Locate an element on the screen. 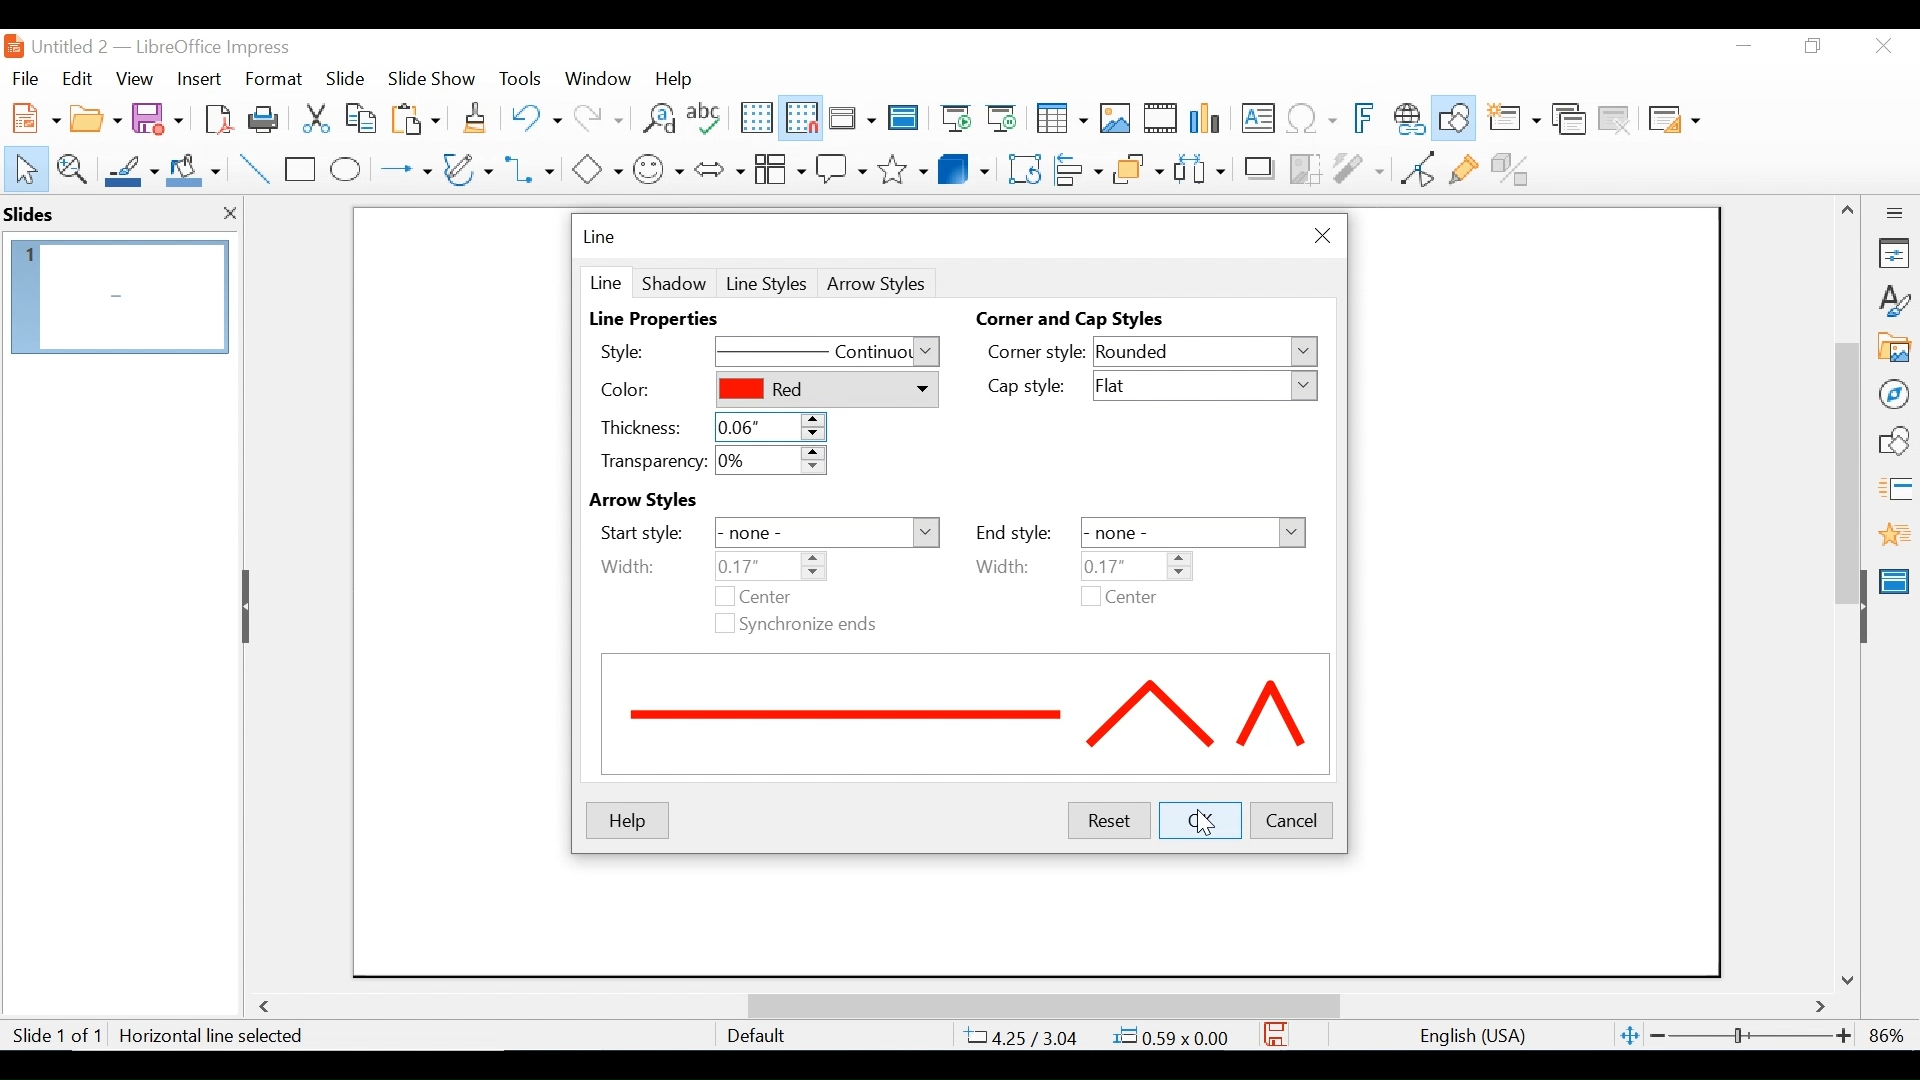 The height and width of the screenshot is (1080, 1920). -none- is located at coordinates (1193, 532).